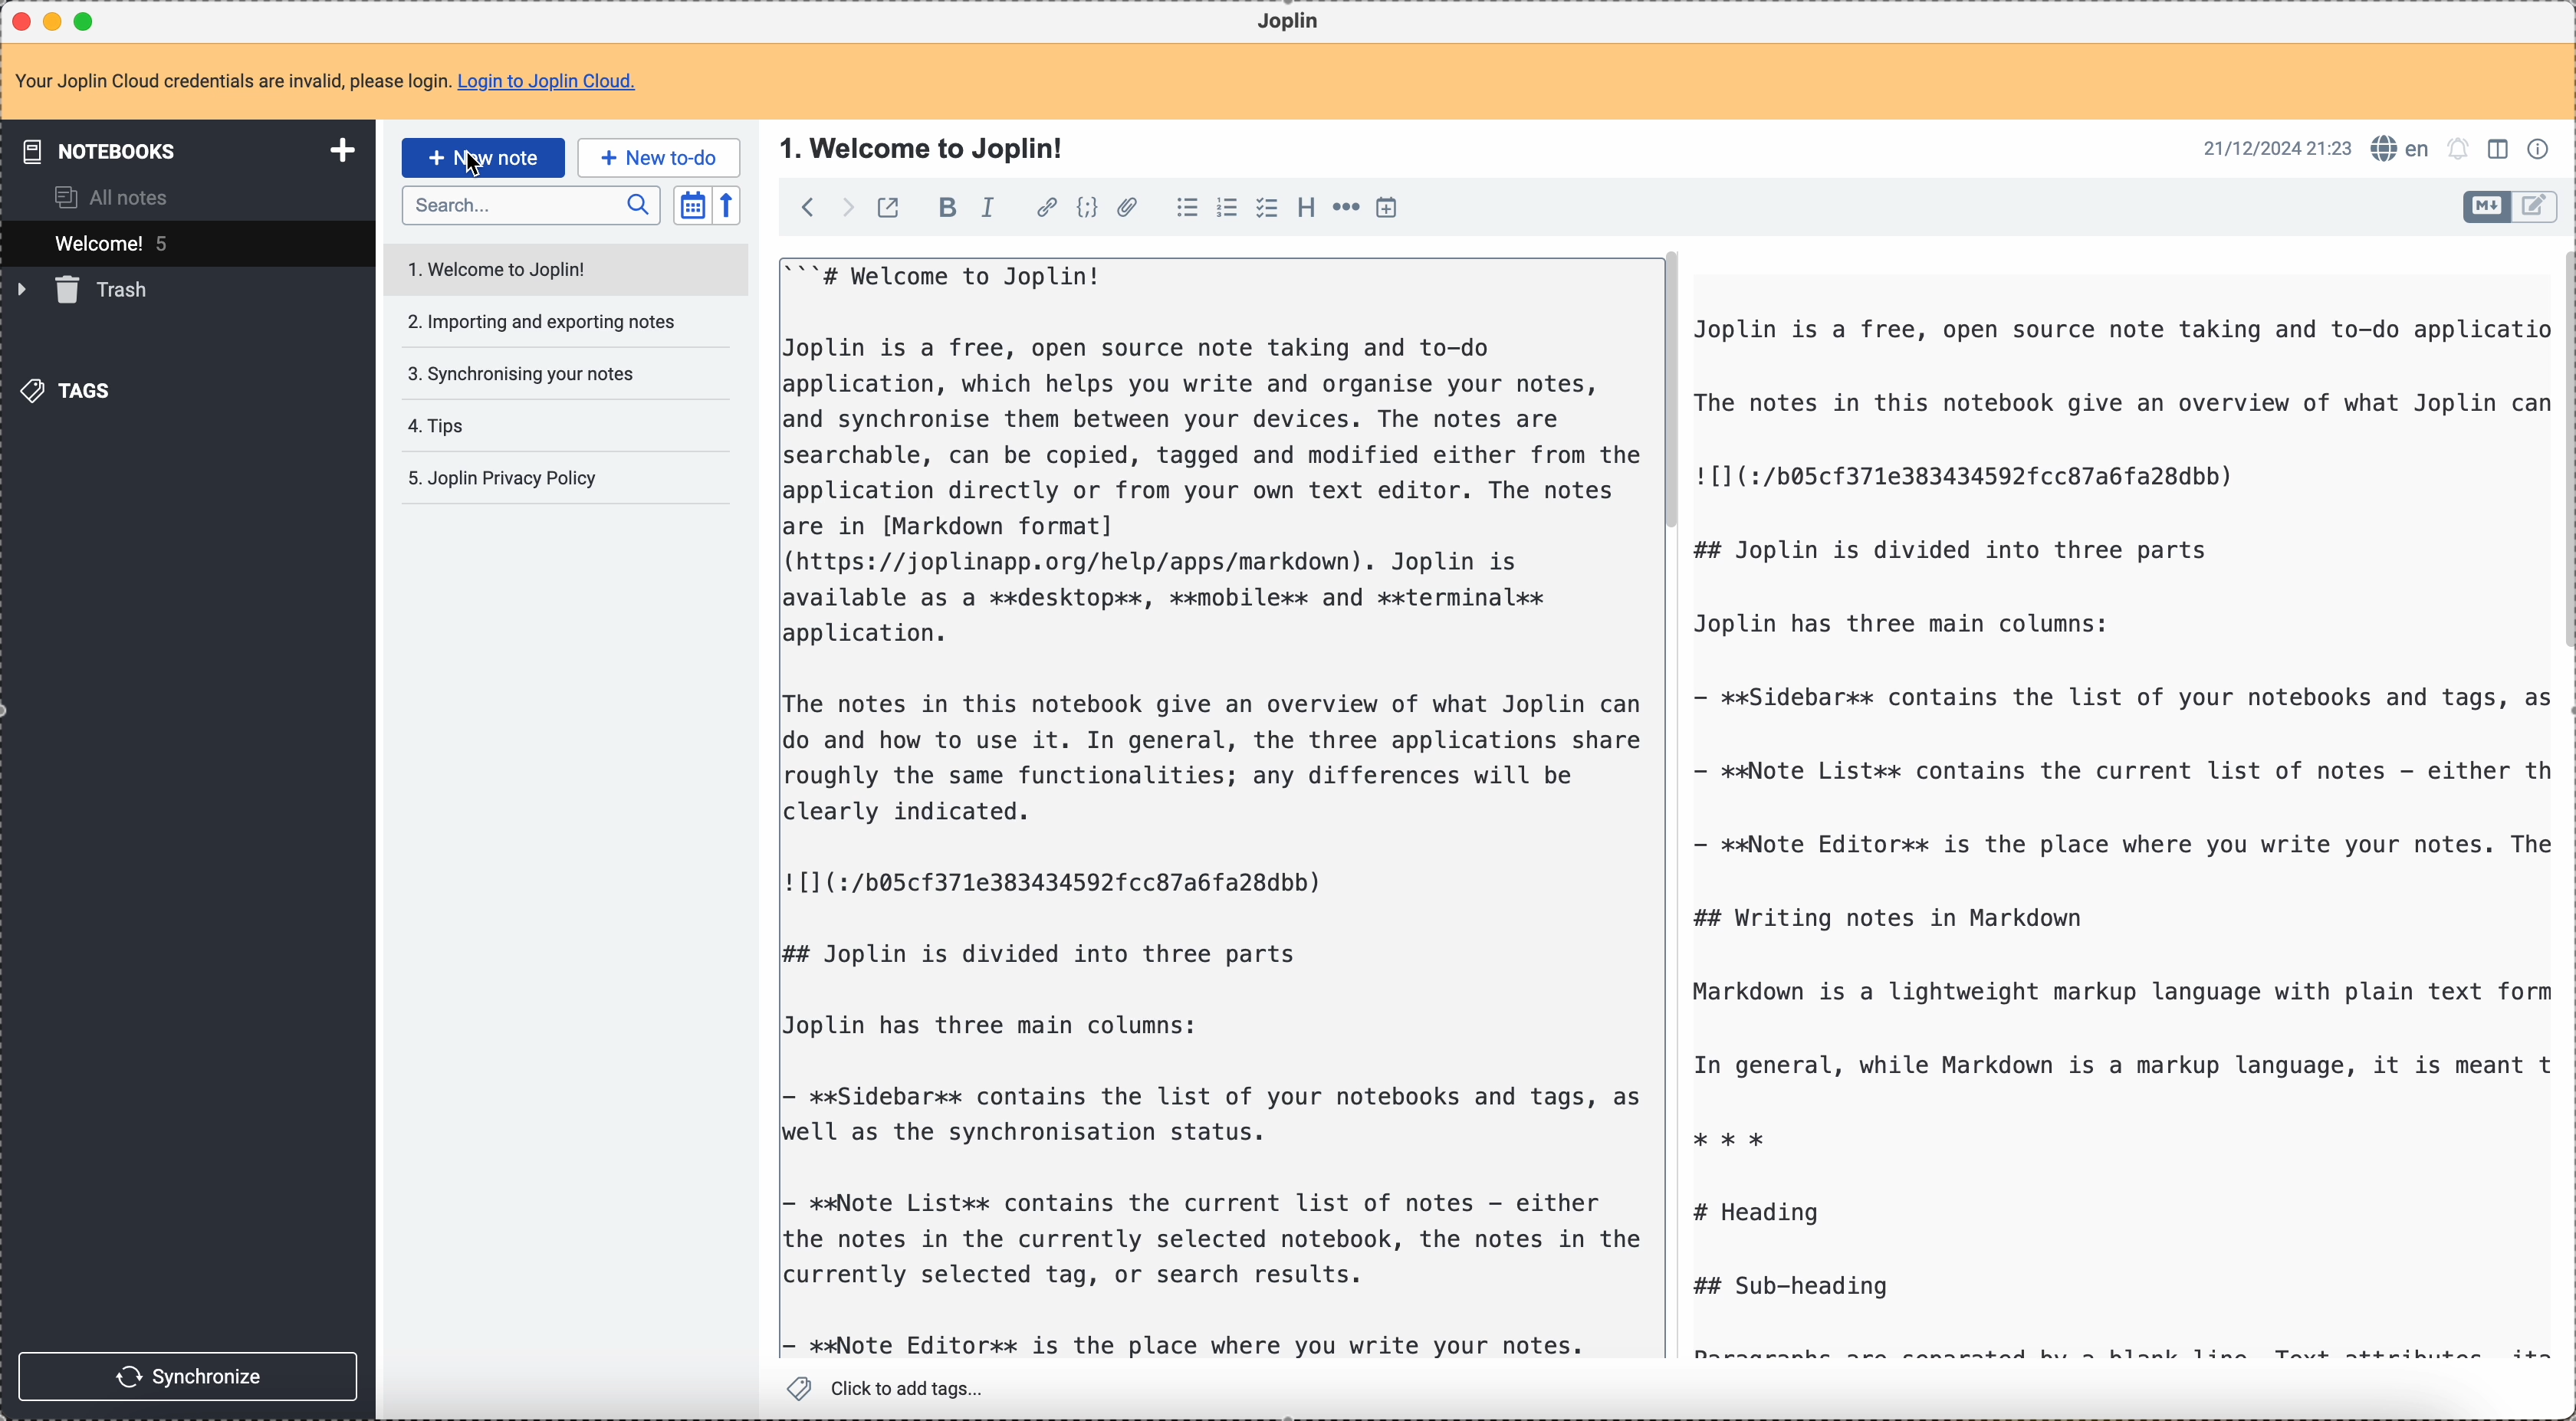  Describe the element at coordinates (1346, 210) in the screenshot. I see `horizontal rule` at that location.